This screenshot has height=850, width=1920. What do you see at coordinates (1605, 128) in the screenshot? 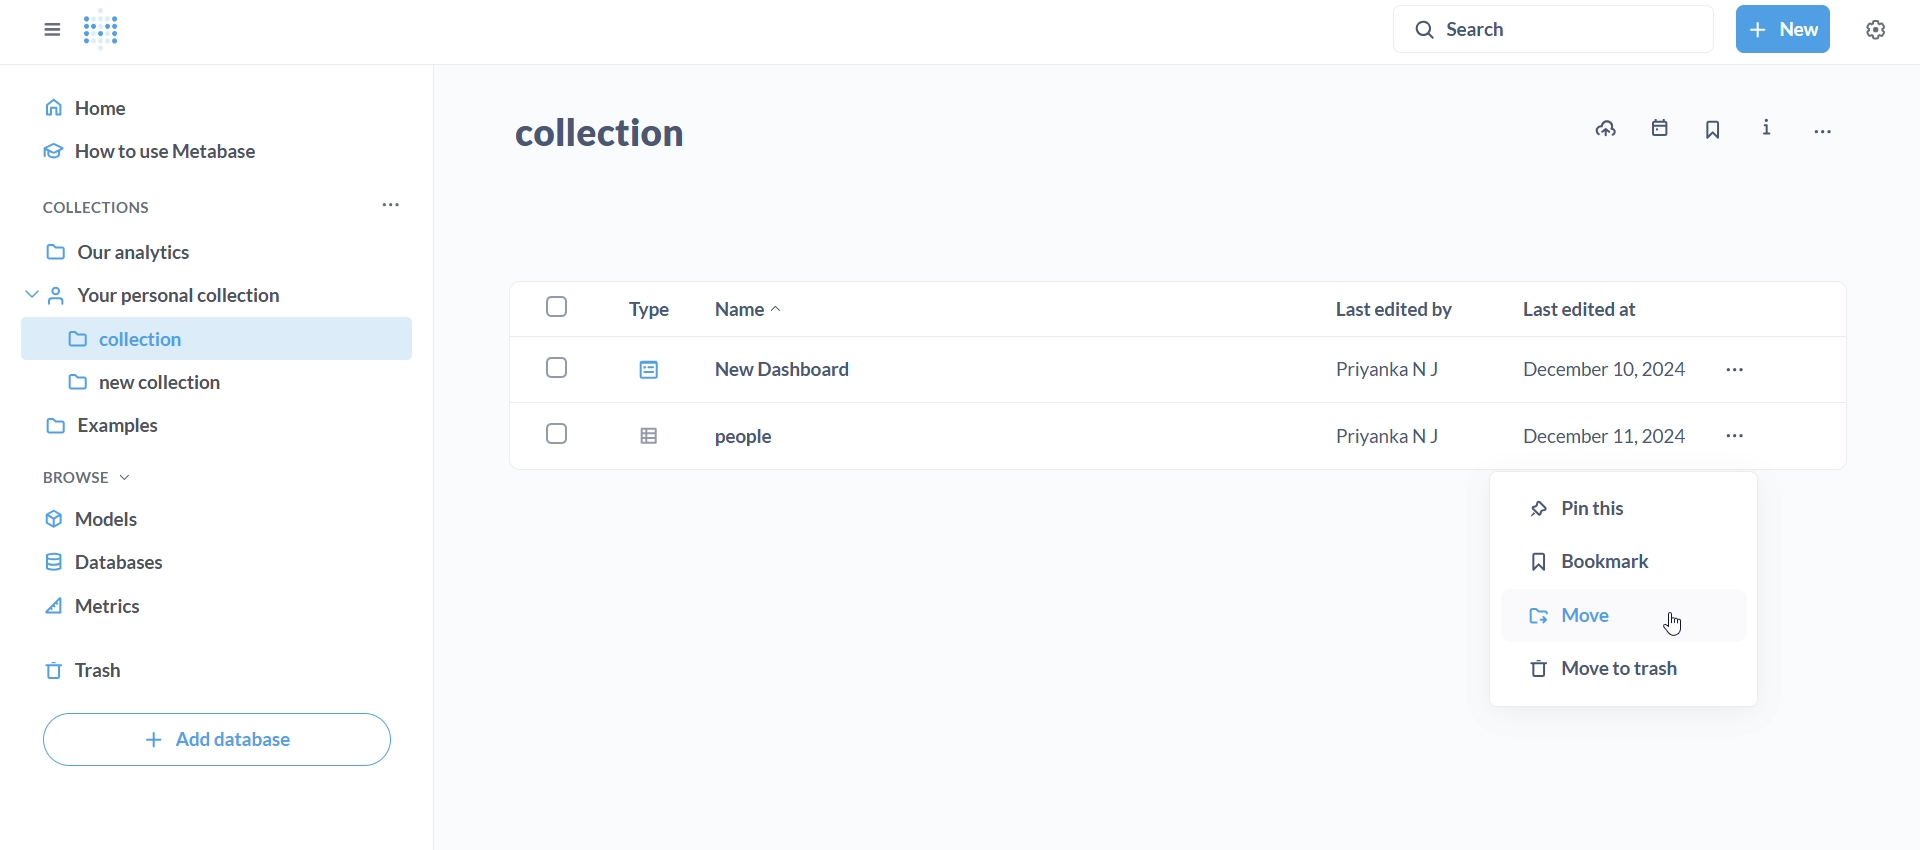
I see `upload vto collection` at bounding box center [1605, 128].